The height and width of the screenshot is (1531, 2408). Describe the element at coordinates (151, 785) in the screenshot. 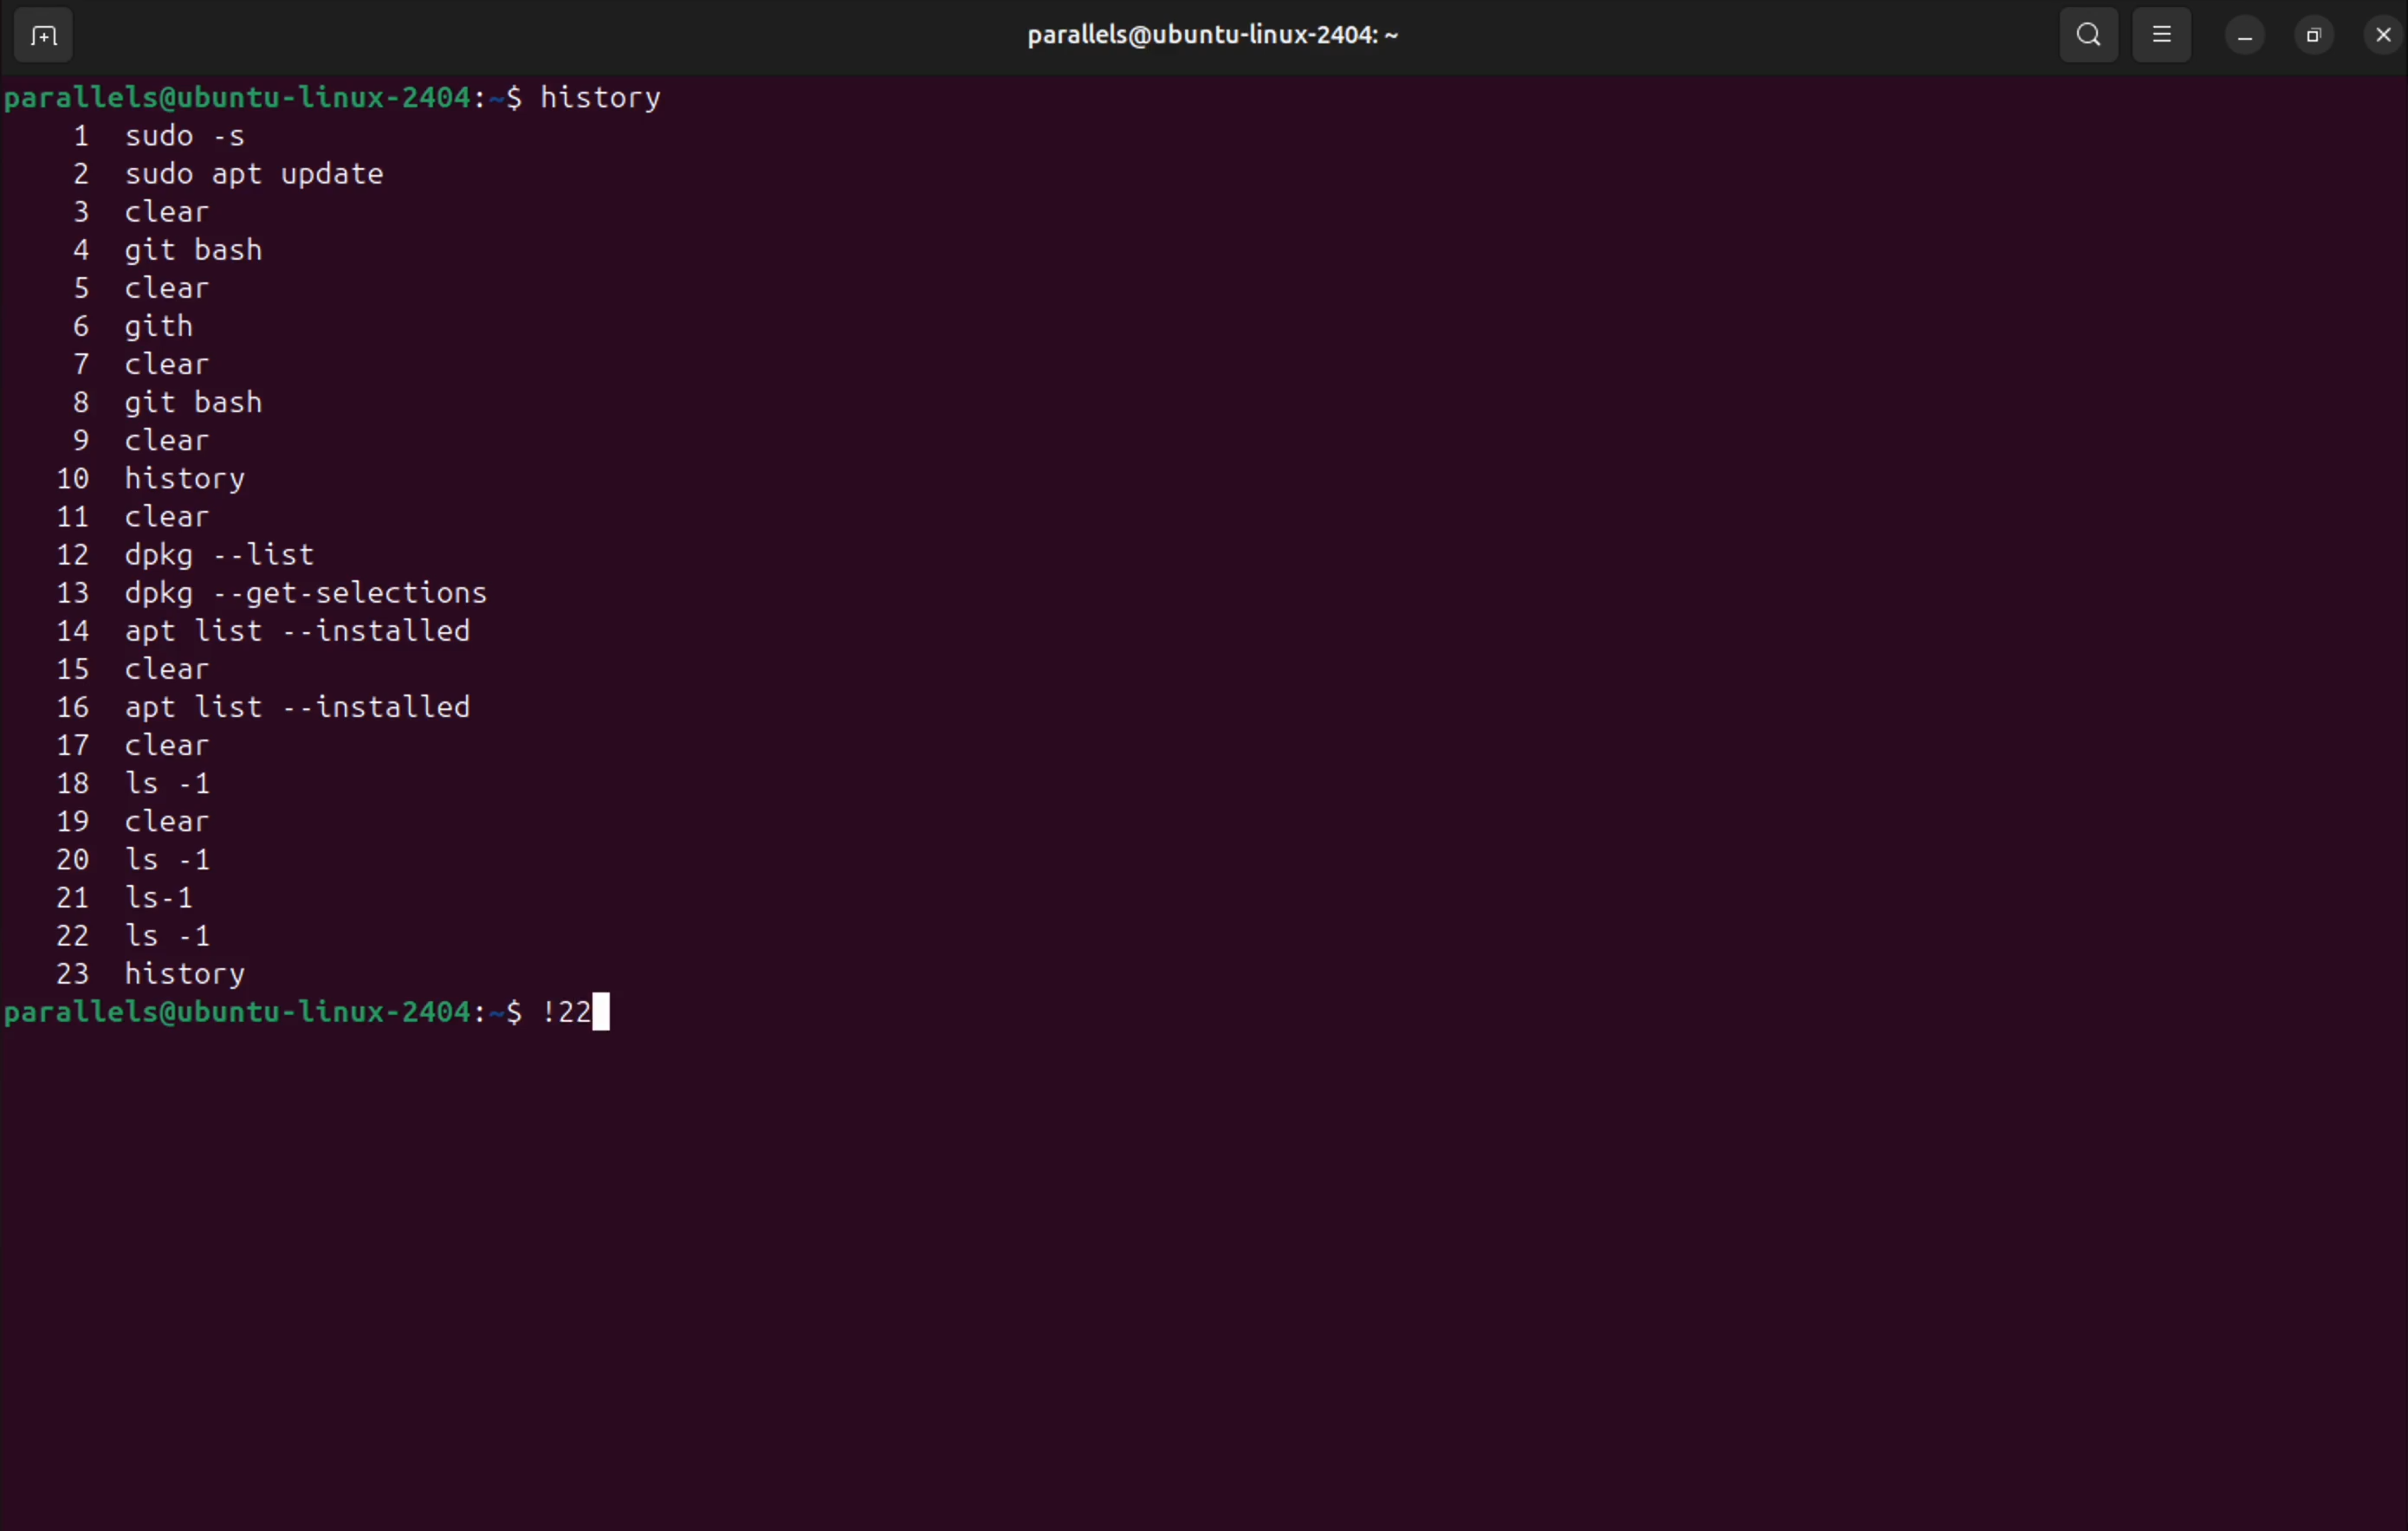

I see `18 ls -1` at that location.